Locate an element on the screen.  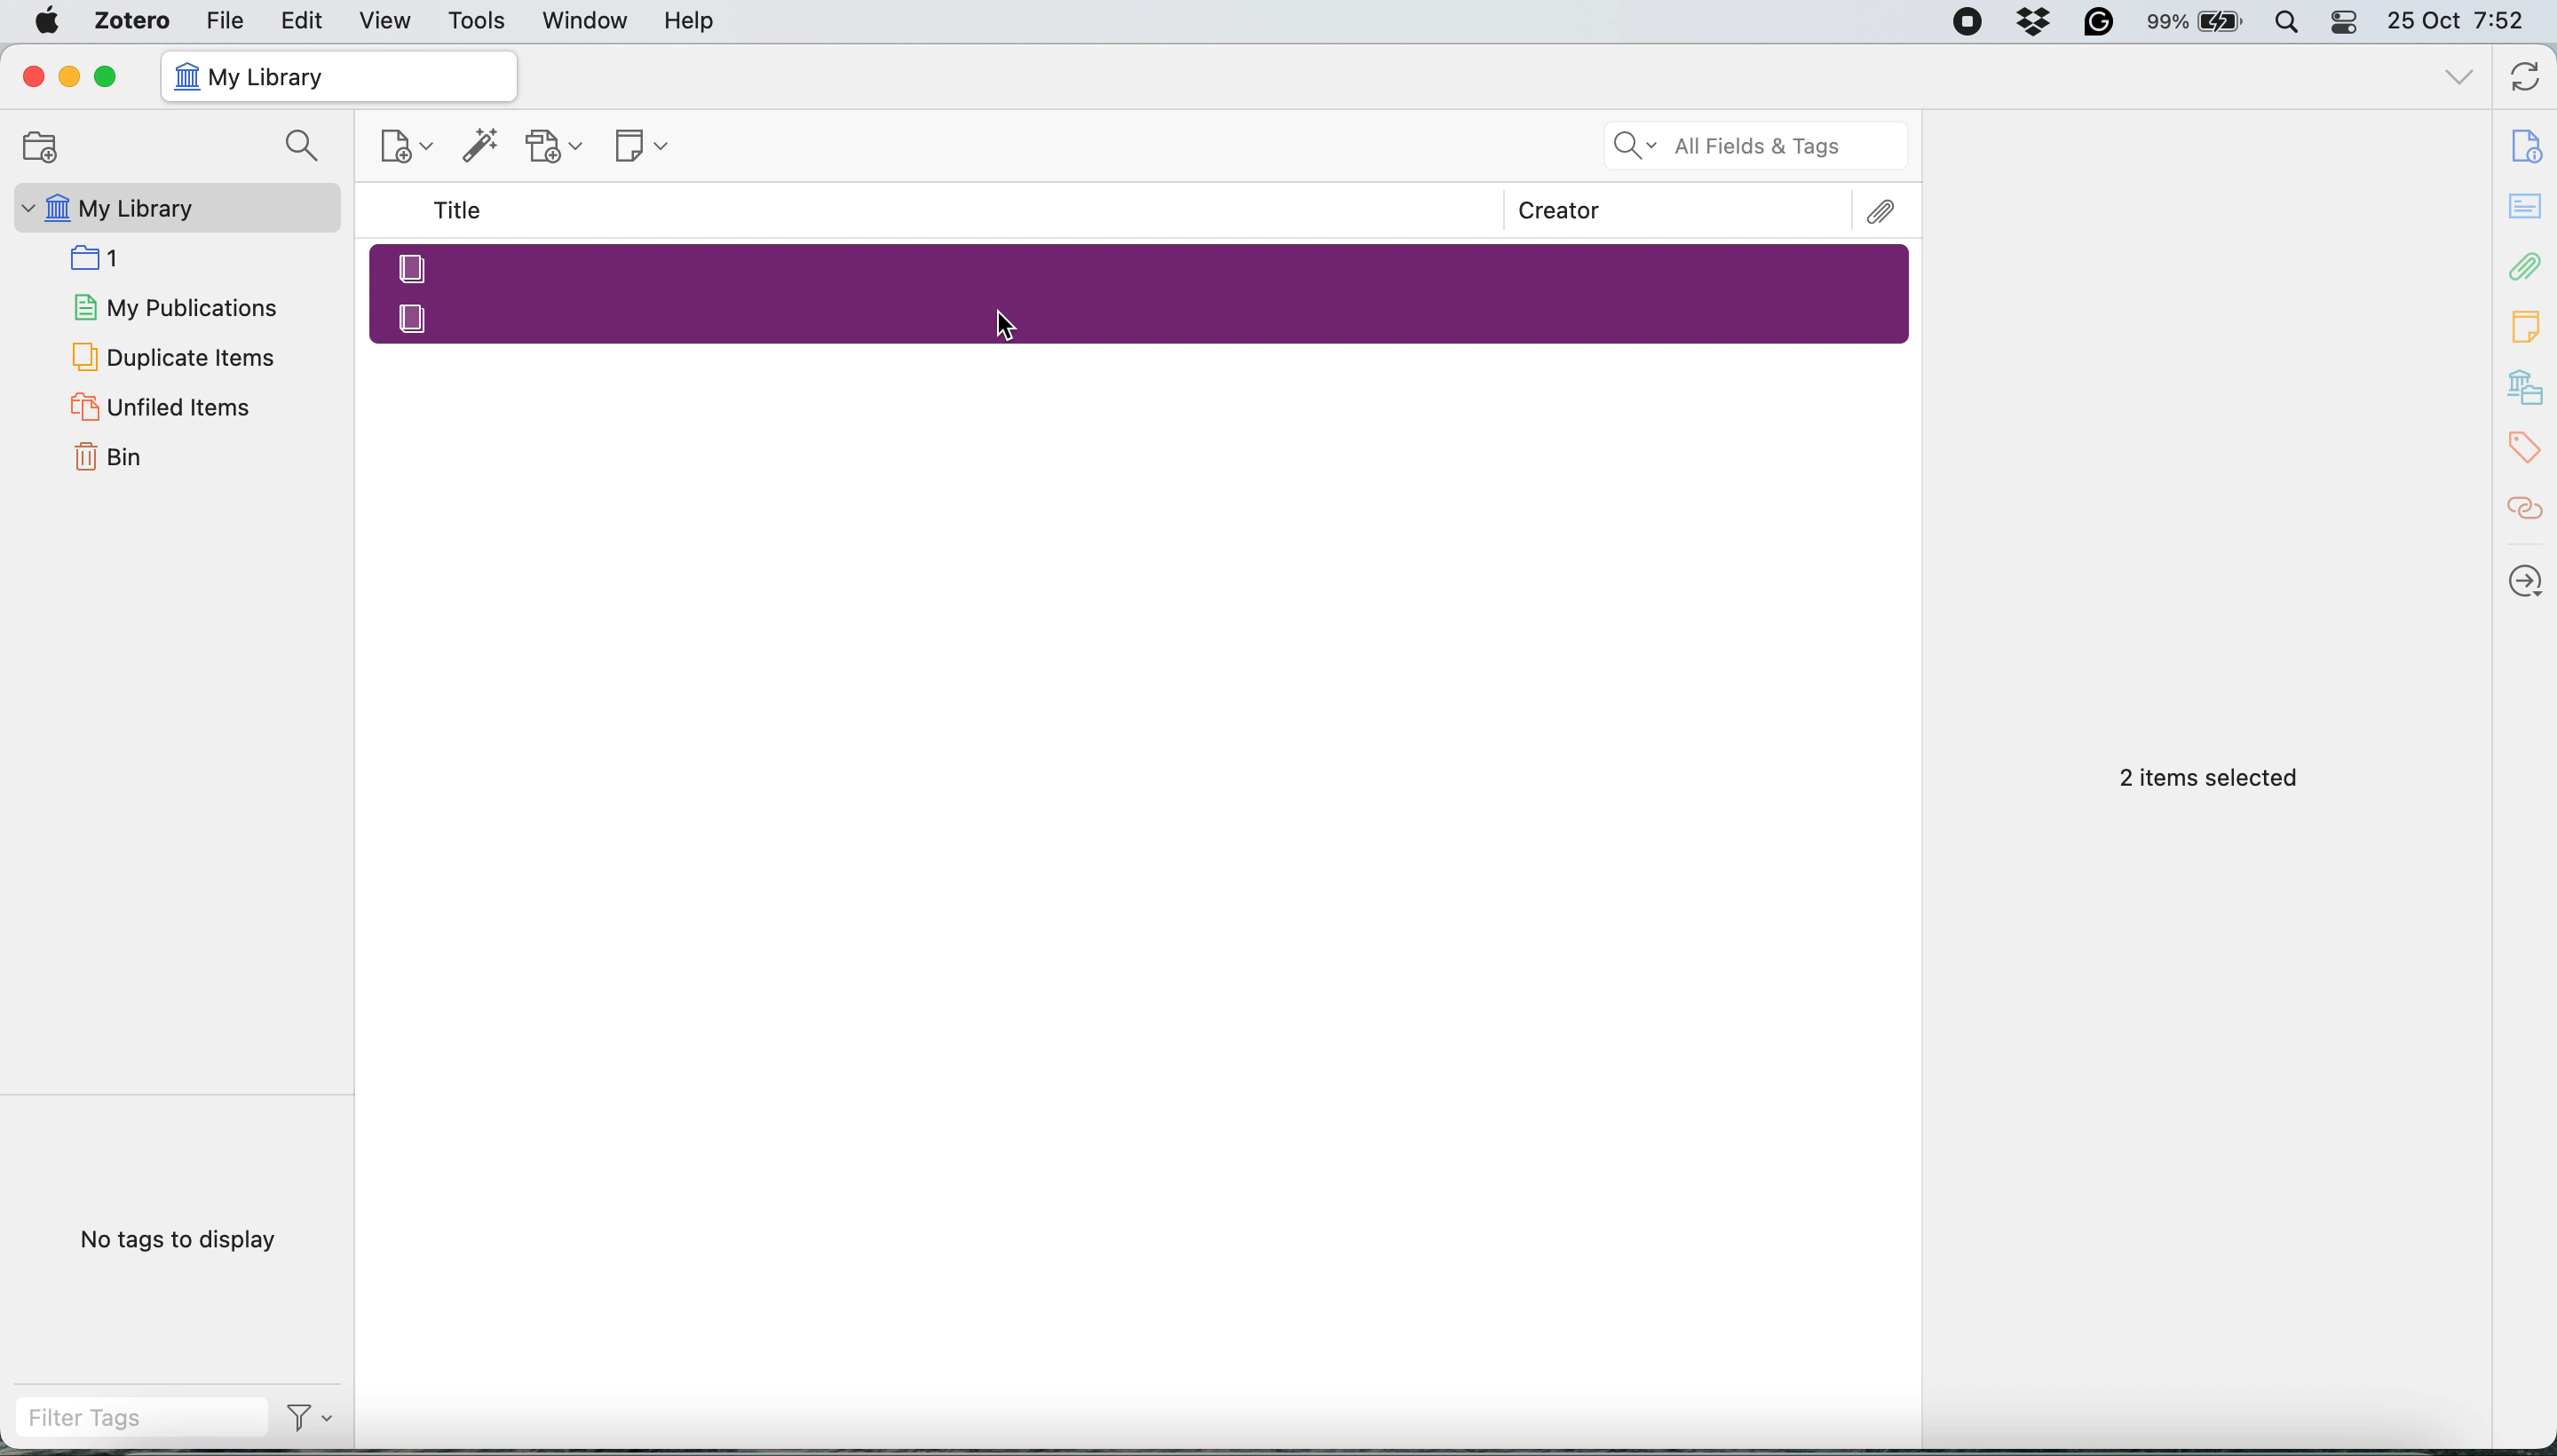
1 is located at coordinates (104, 256).